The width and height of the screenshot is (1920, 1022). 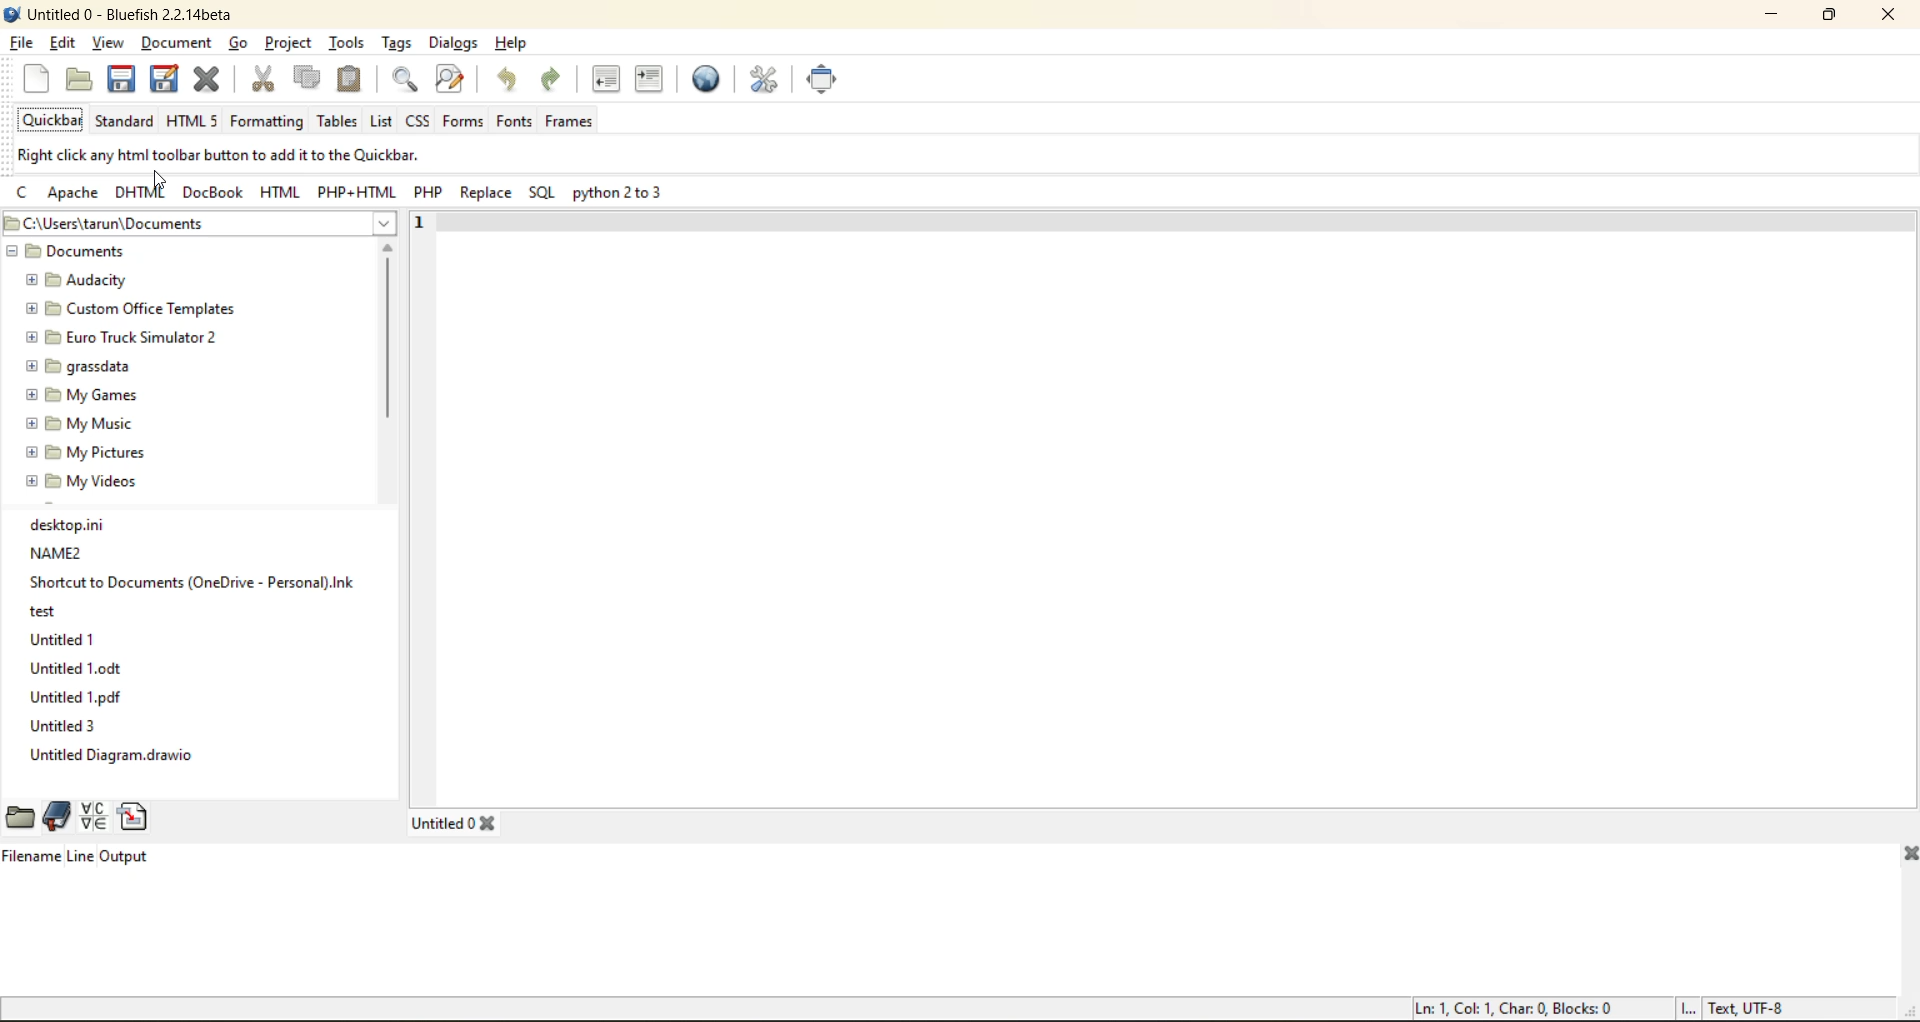 What do you see at coordinates (288, 45) in the screenshot?
I see `project` at bounding box center [288, 45].